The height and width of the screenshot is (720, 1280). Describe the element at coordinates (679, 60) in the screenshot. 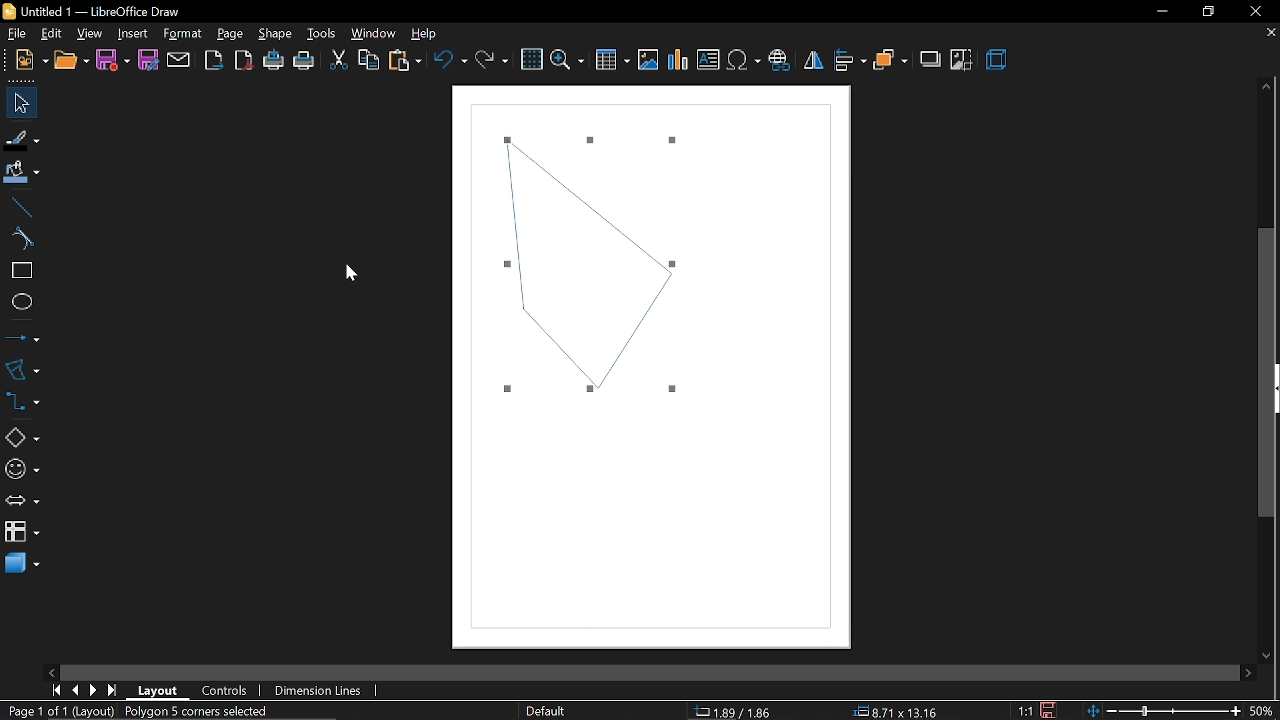

I see `insert chart` at that location.